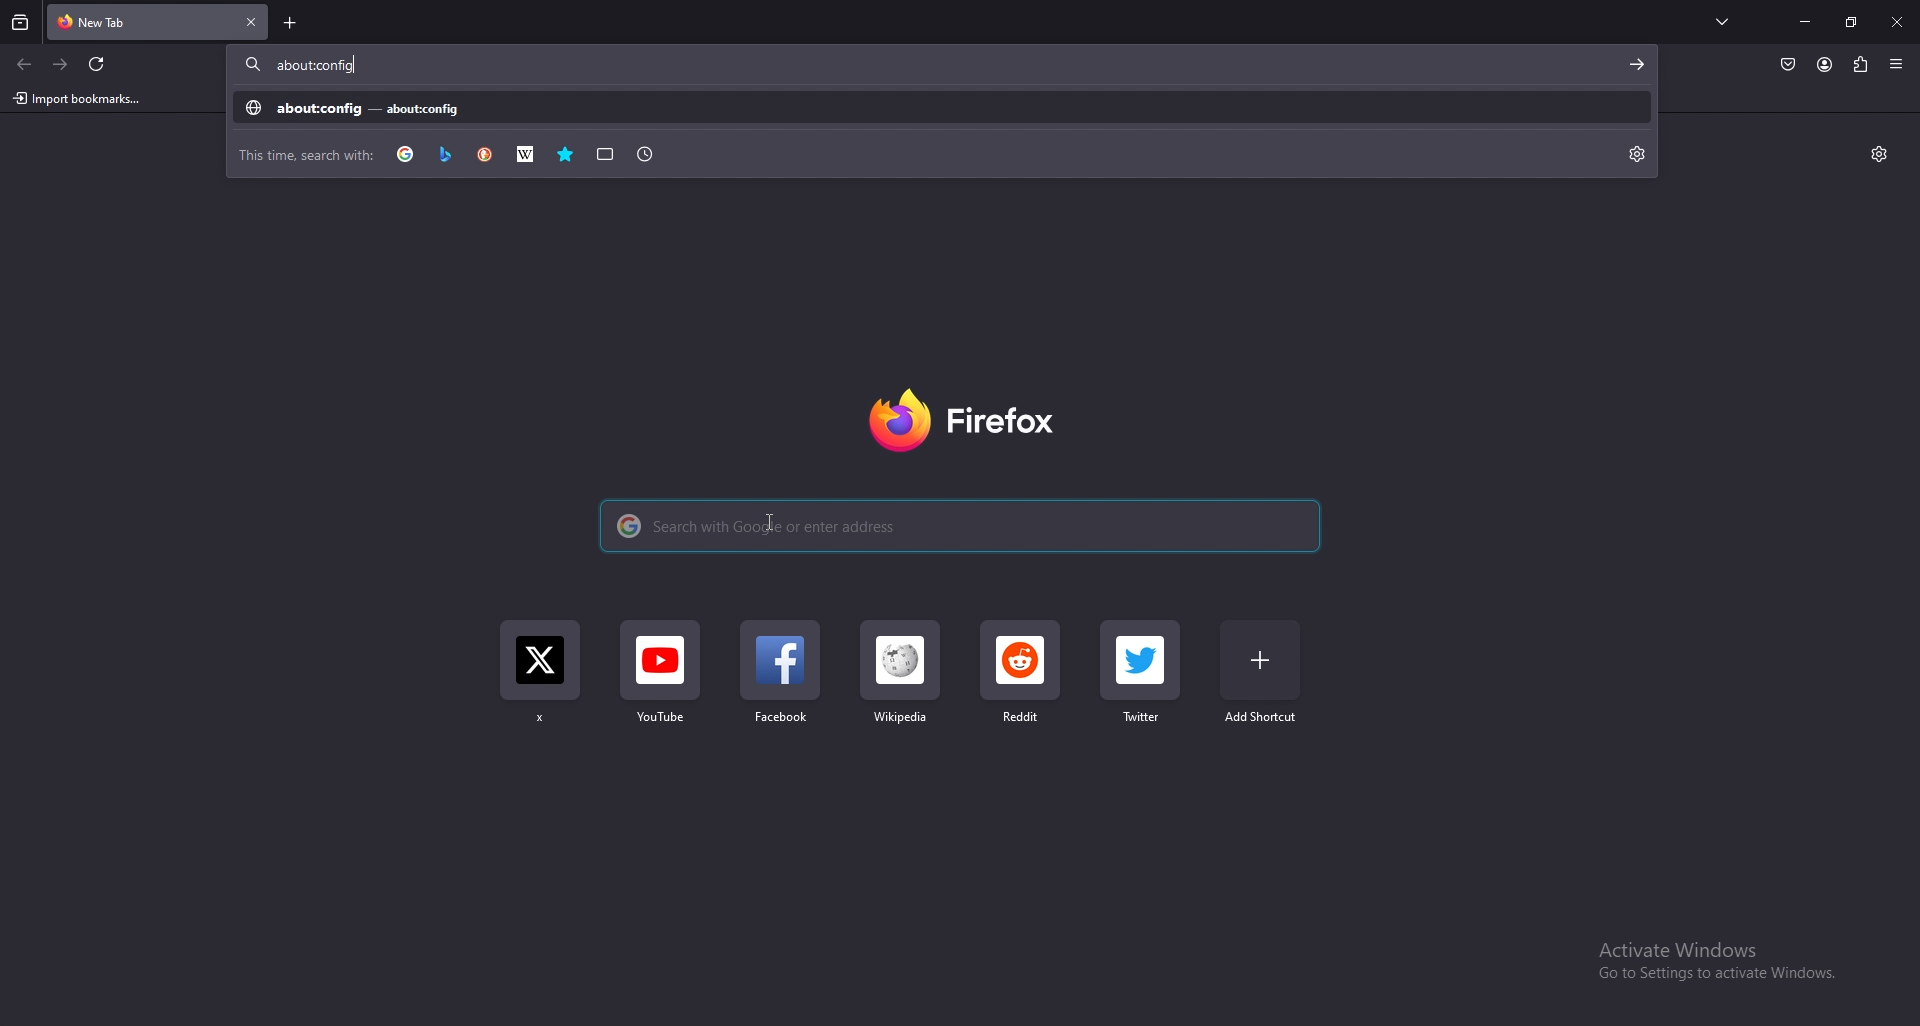 The height and width of the screenshot is (1026, 1920). I want to click on search, so click(382, 64).